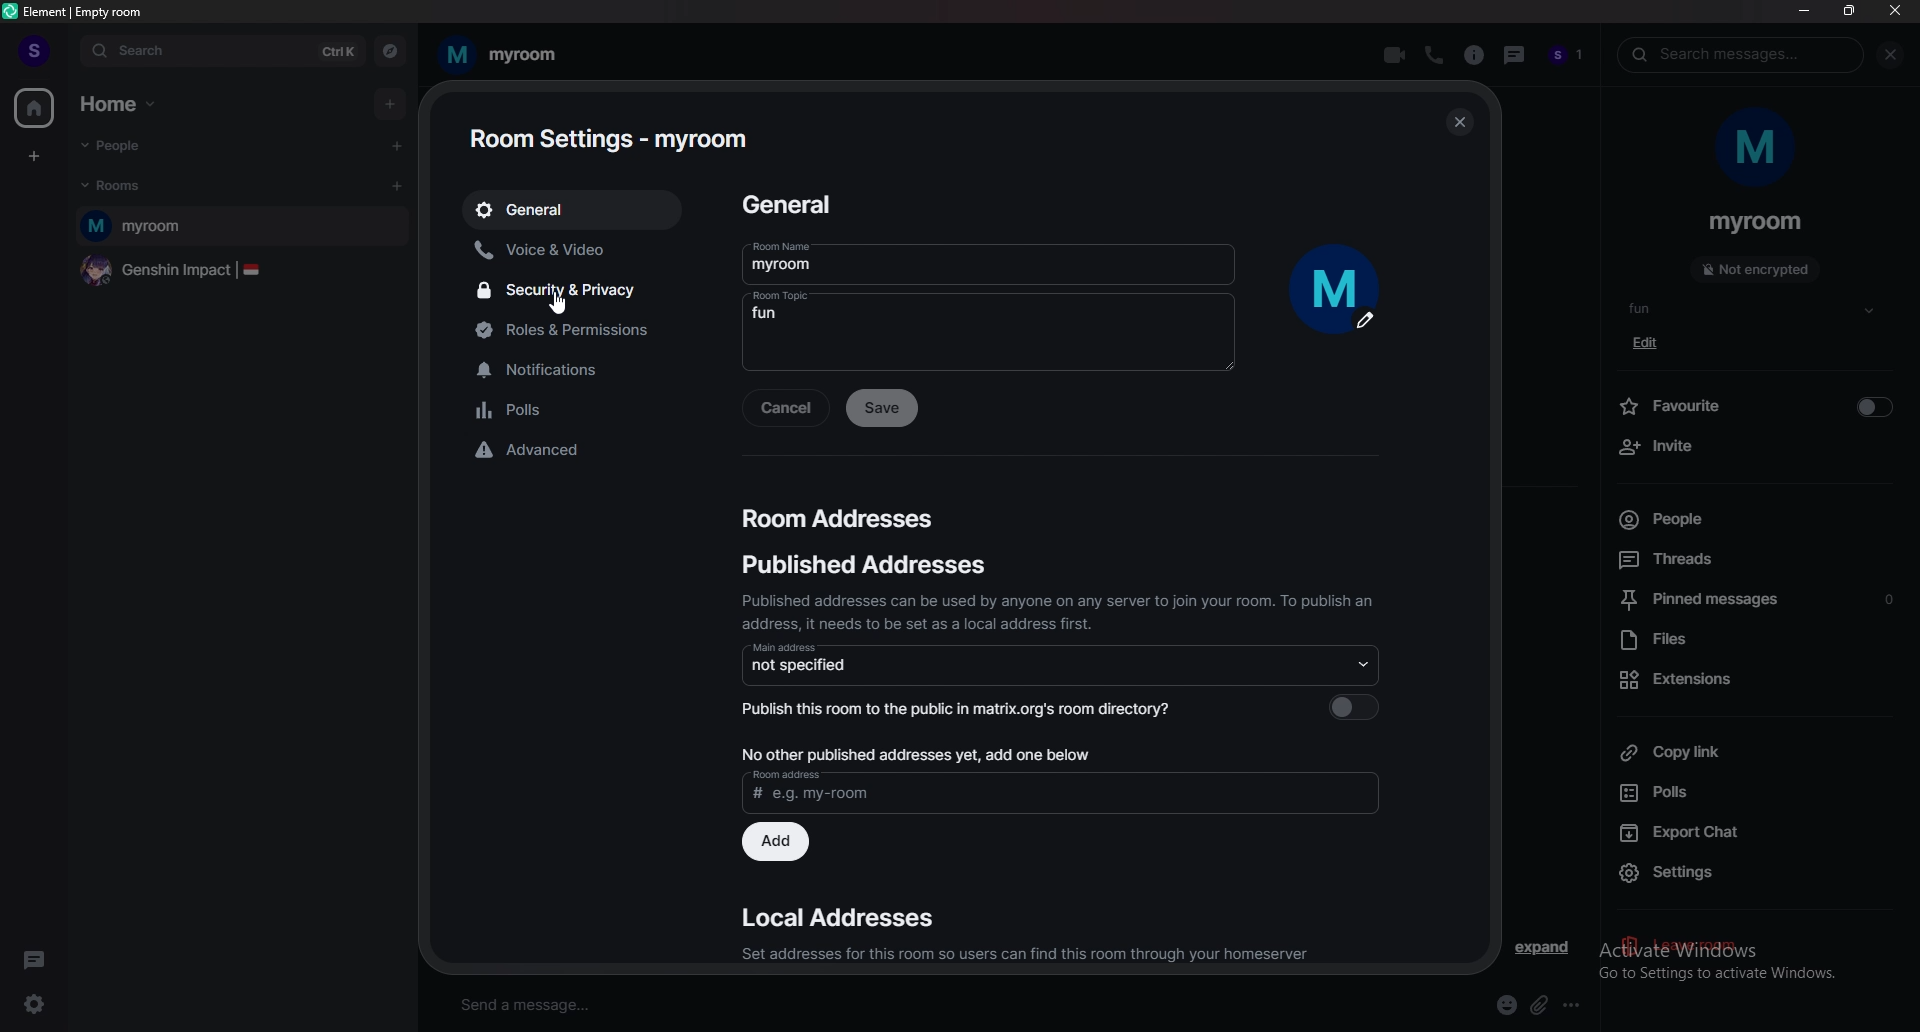 Image resolution: width=1920 pixels, height=1032 pixels. I want to click on upload profile, so click(1336, 289).